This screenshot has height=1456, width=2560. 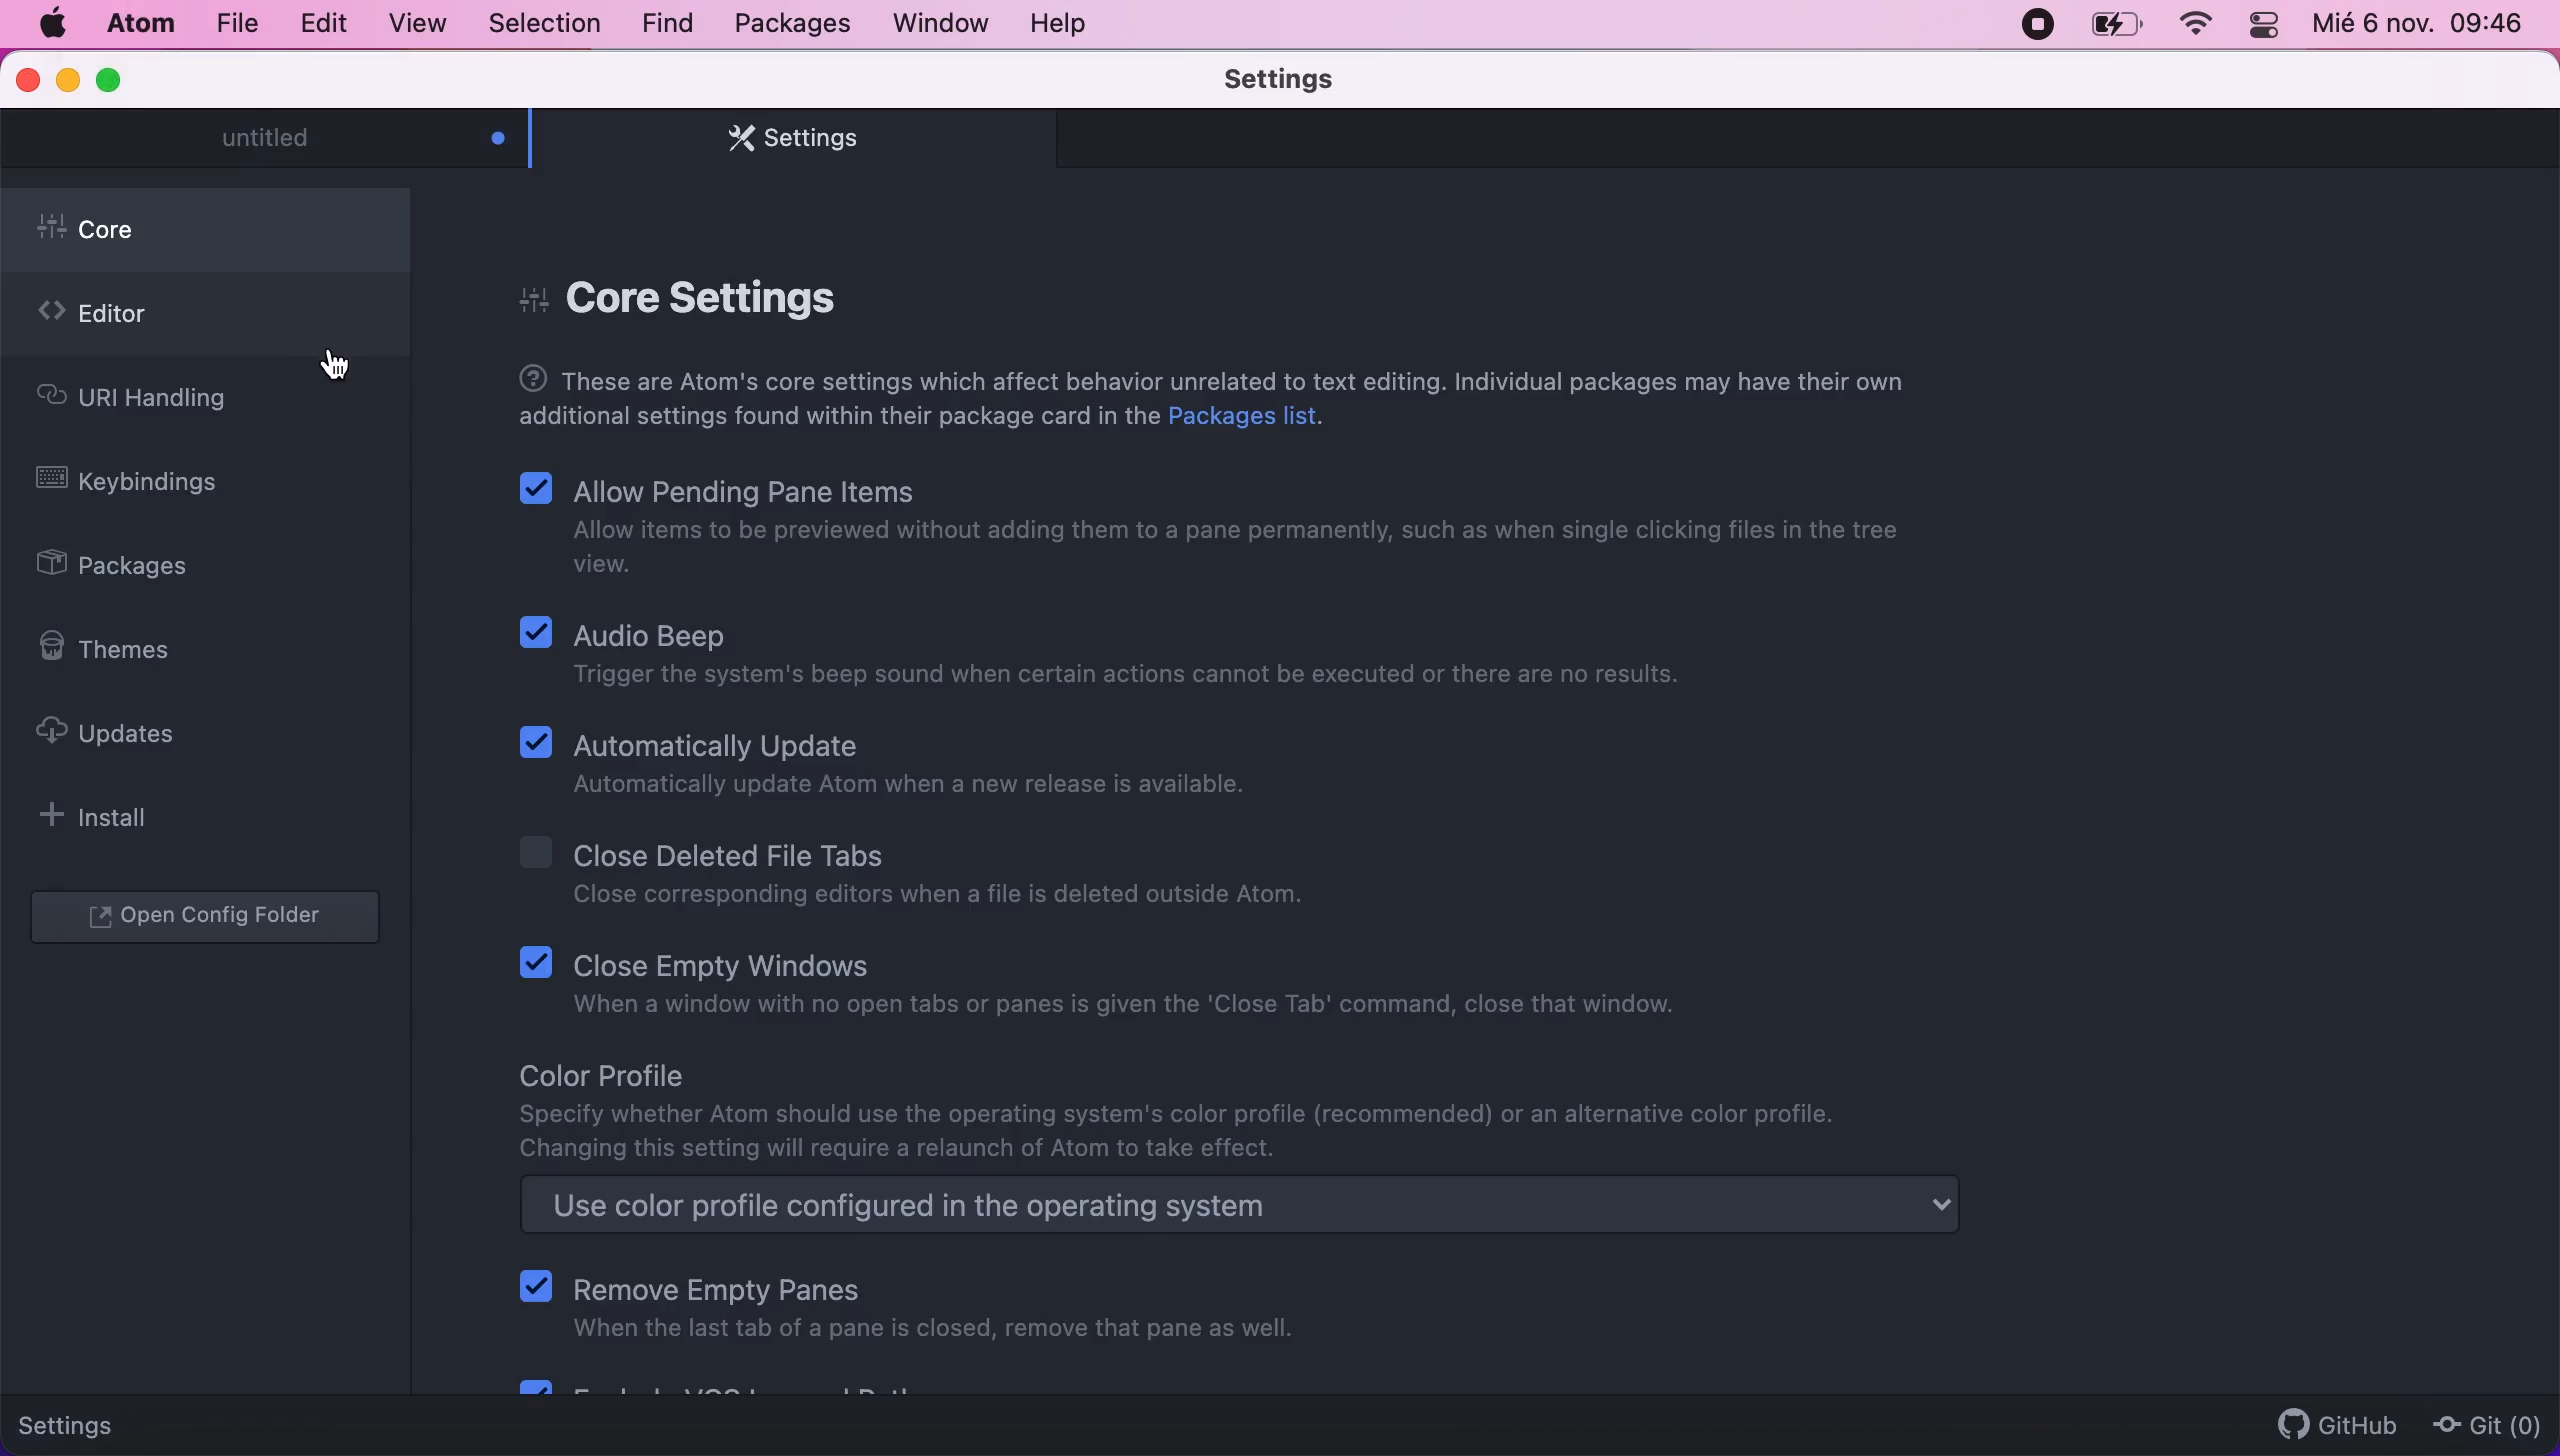 I want to click on Settings, so click(x=64, y=1426).